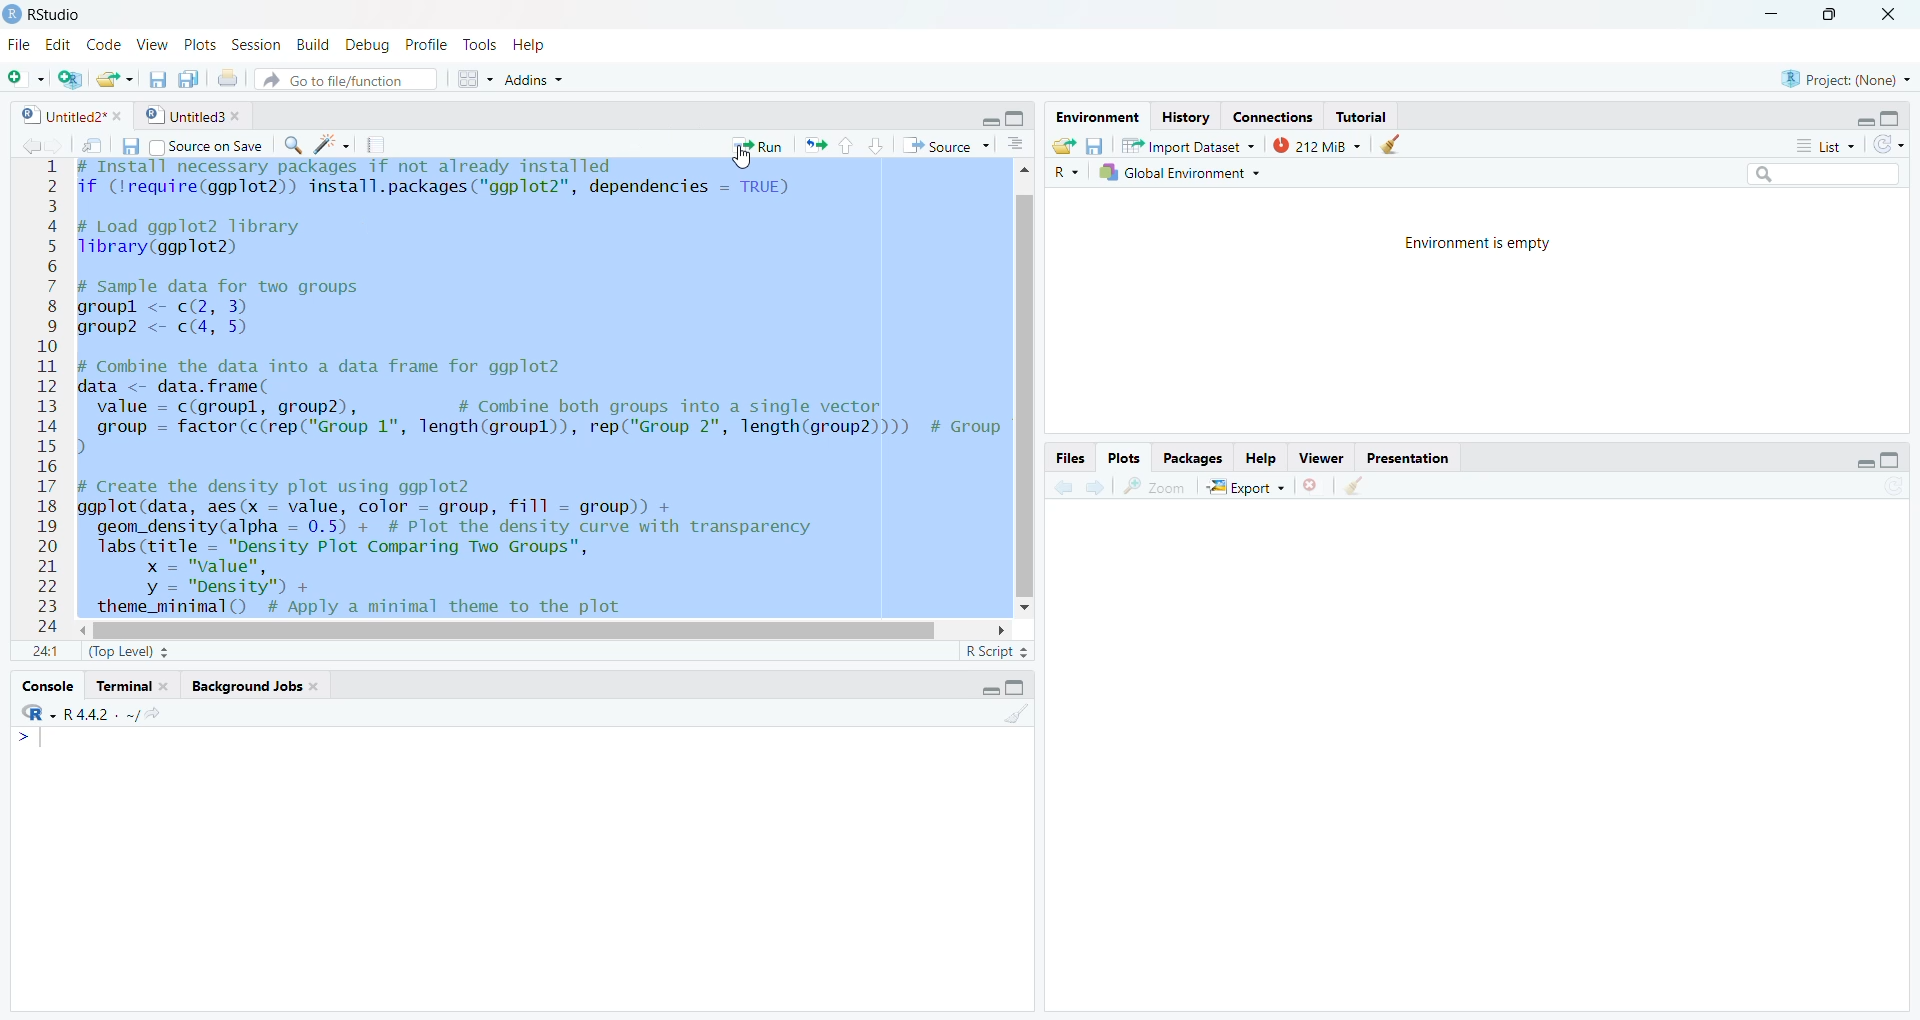  What do you see at coordinates (132, 687) in the screenshot?
I see `terminal` at bounding box center [132, 687].